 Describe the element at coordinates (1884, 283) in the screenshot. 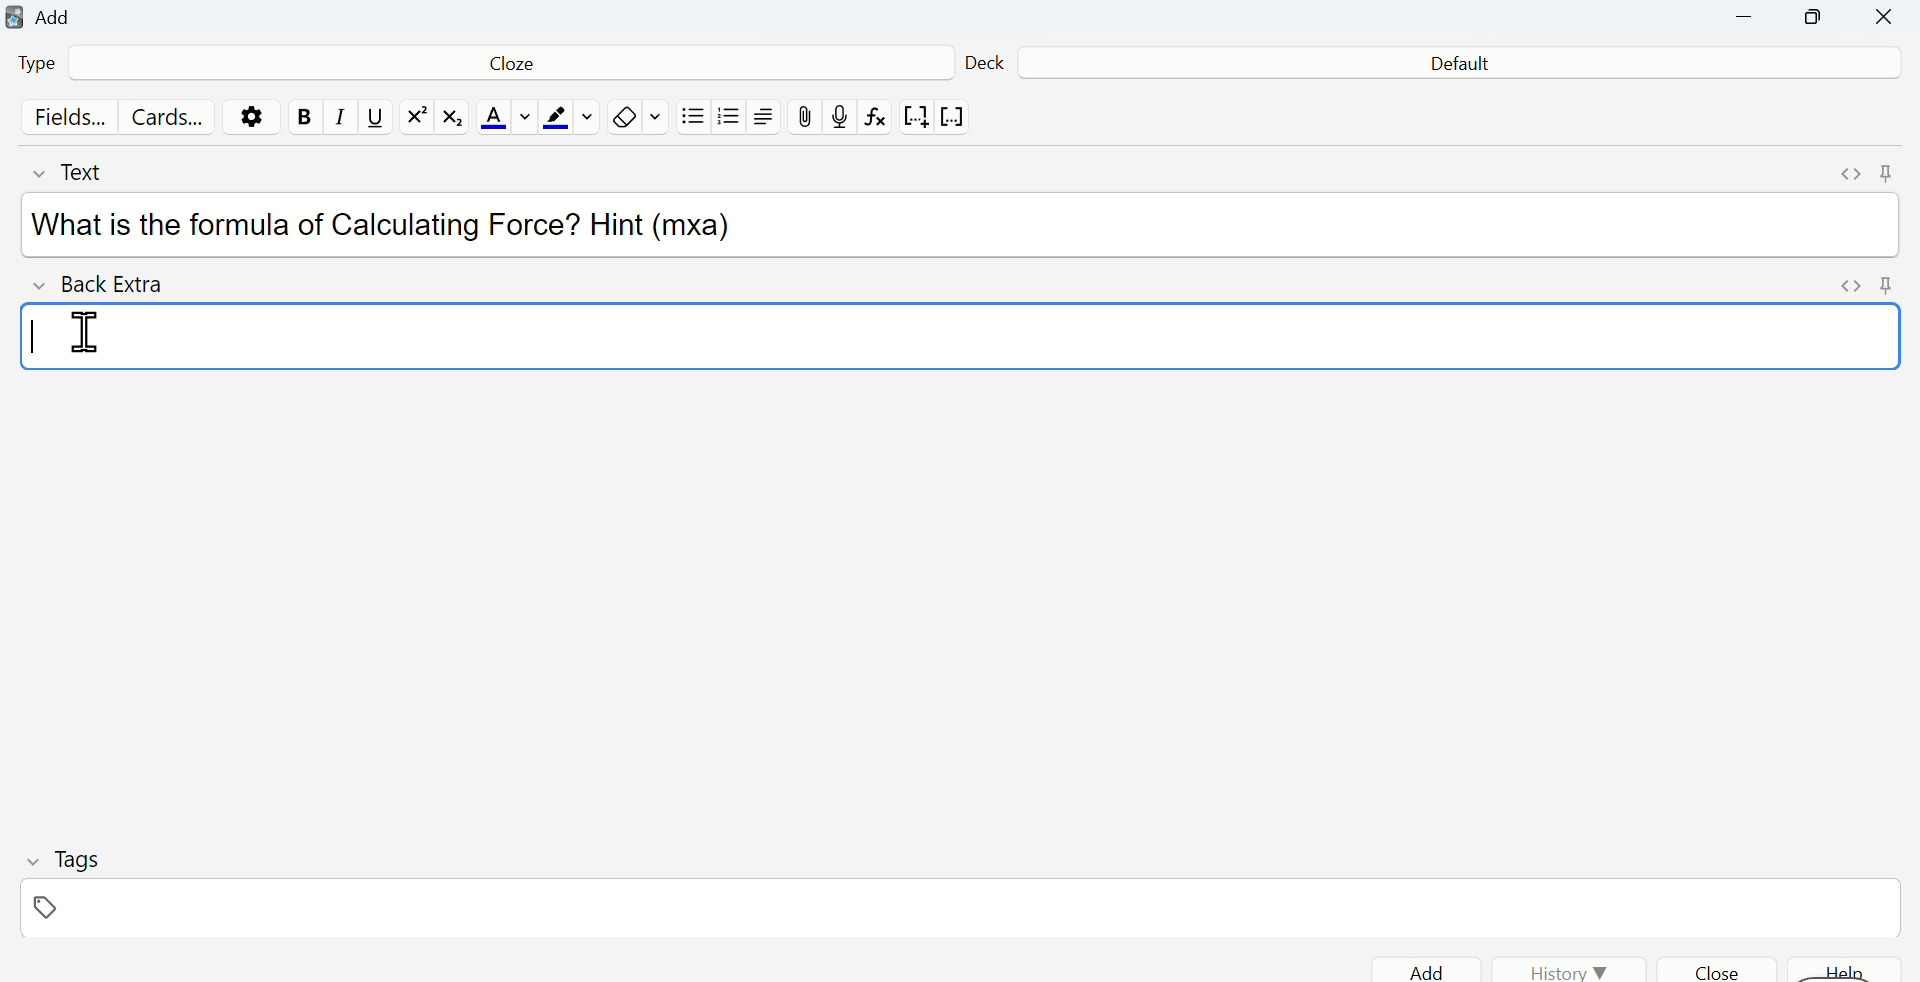

I see `Pin` at that location.